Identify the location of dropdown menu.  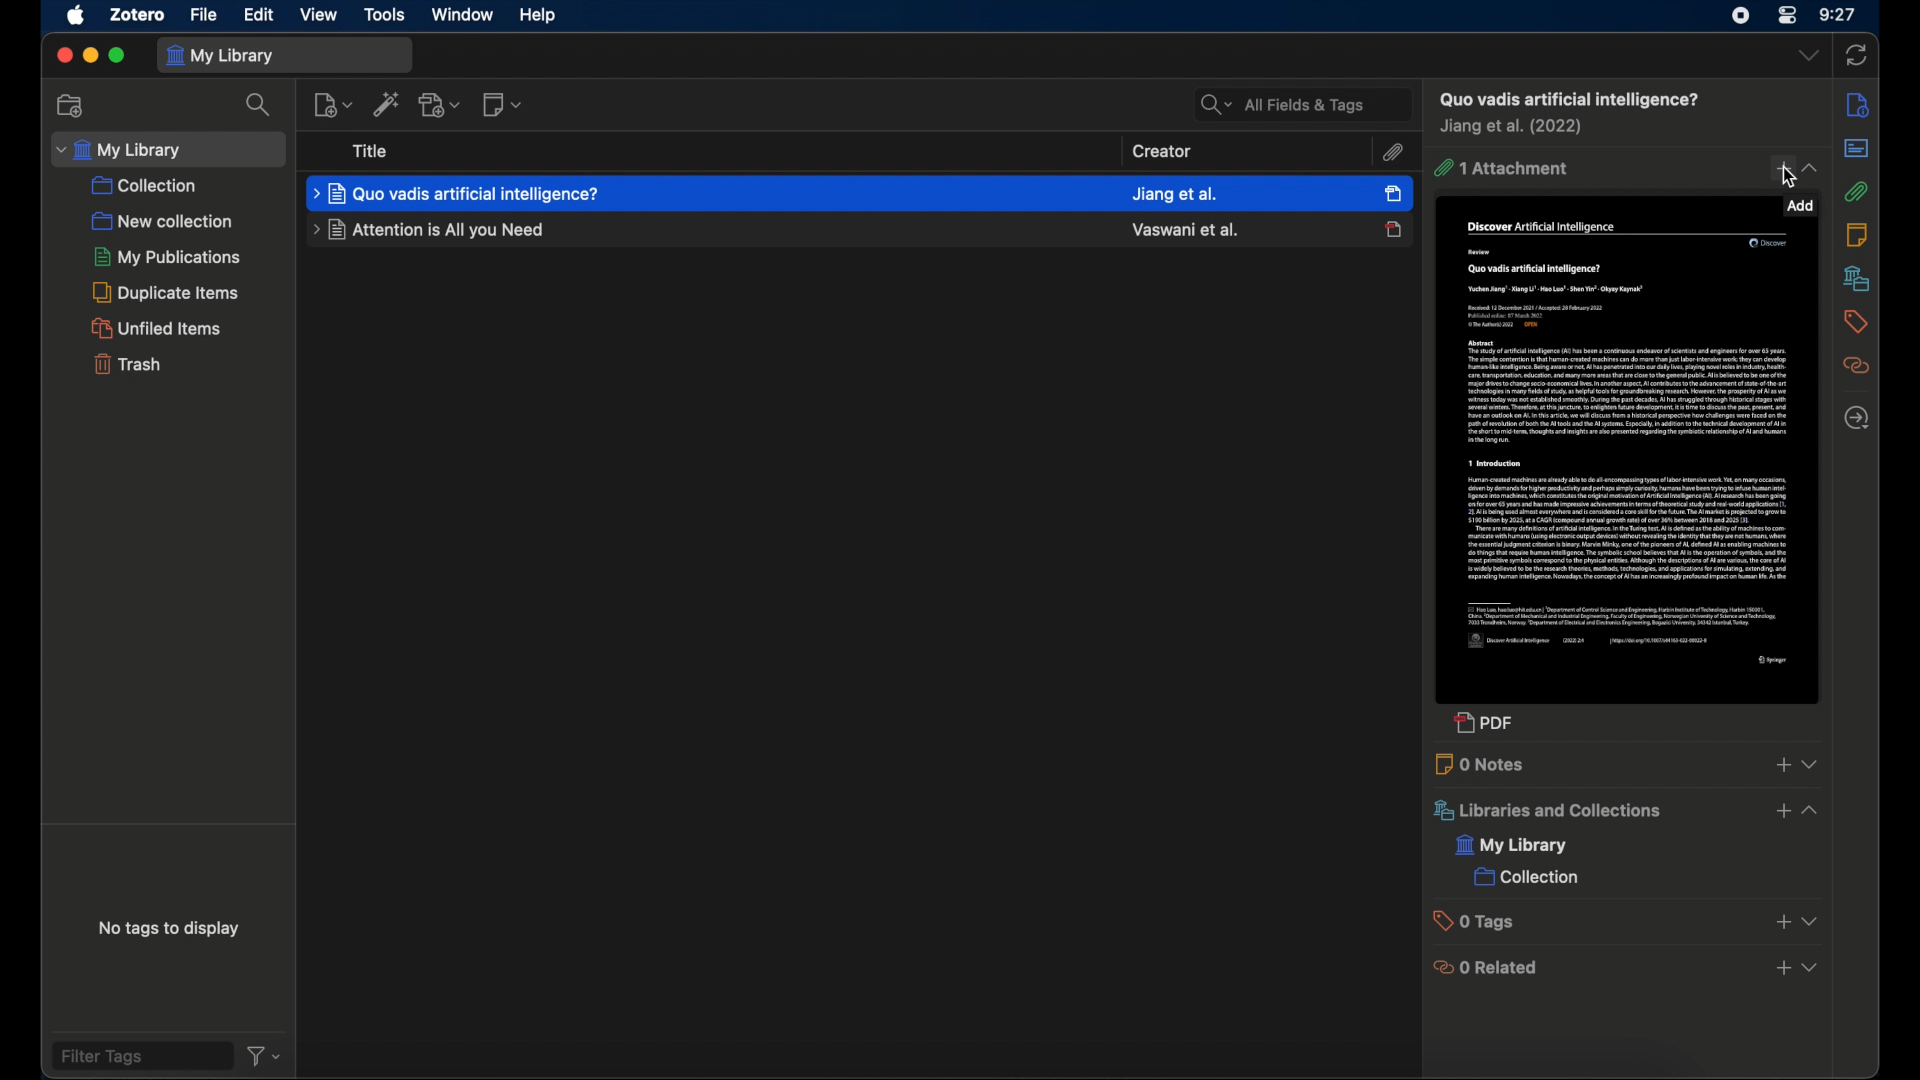
(1808, 56).